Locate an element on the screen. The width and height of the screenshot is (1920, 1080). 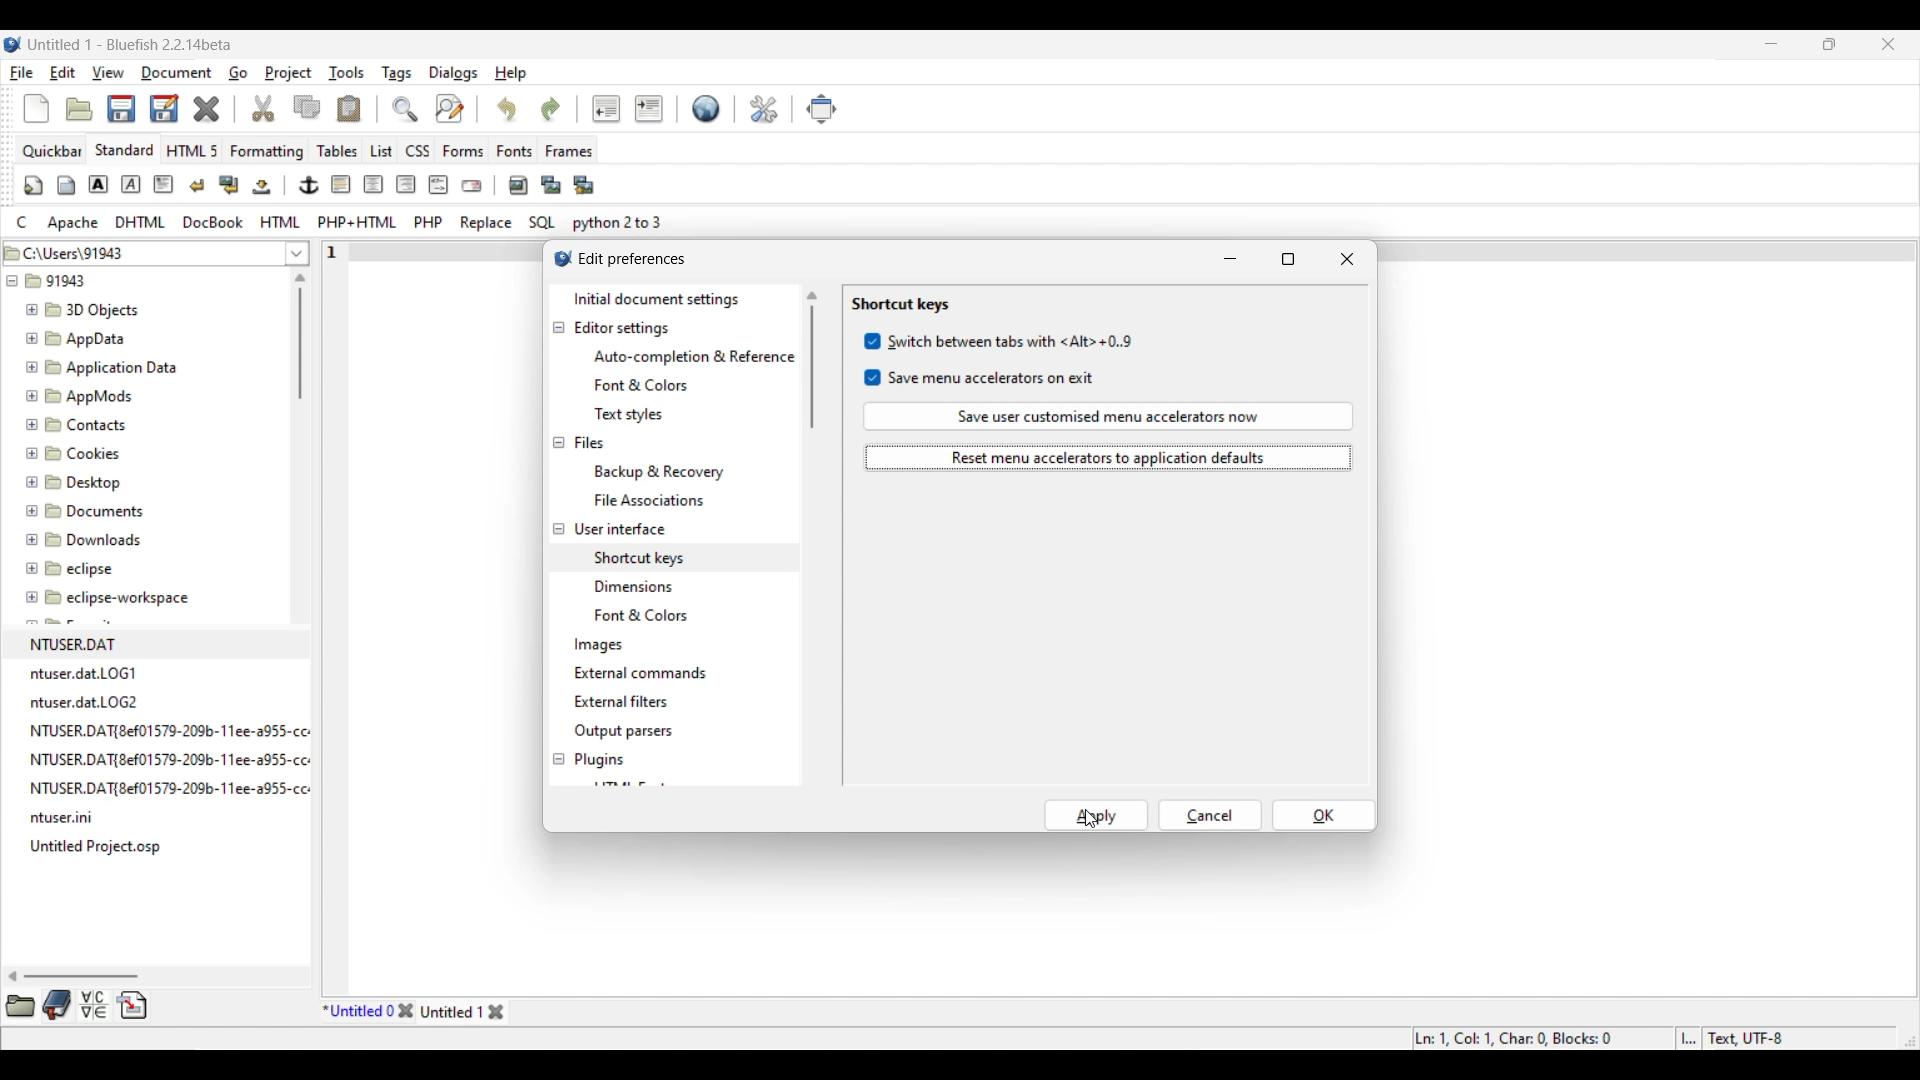
Move is located at coordinates (822, 110).